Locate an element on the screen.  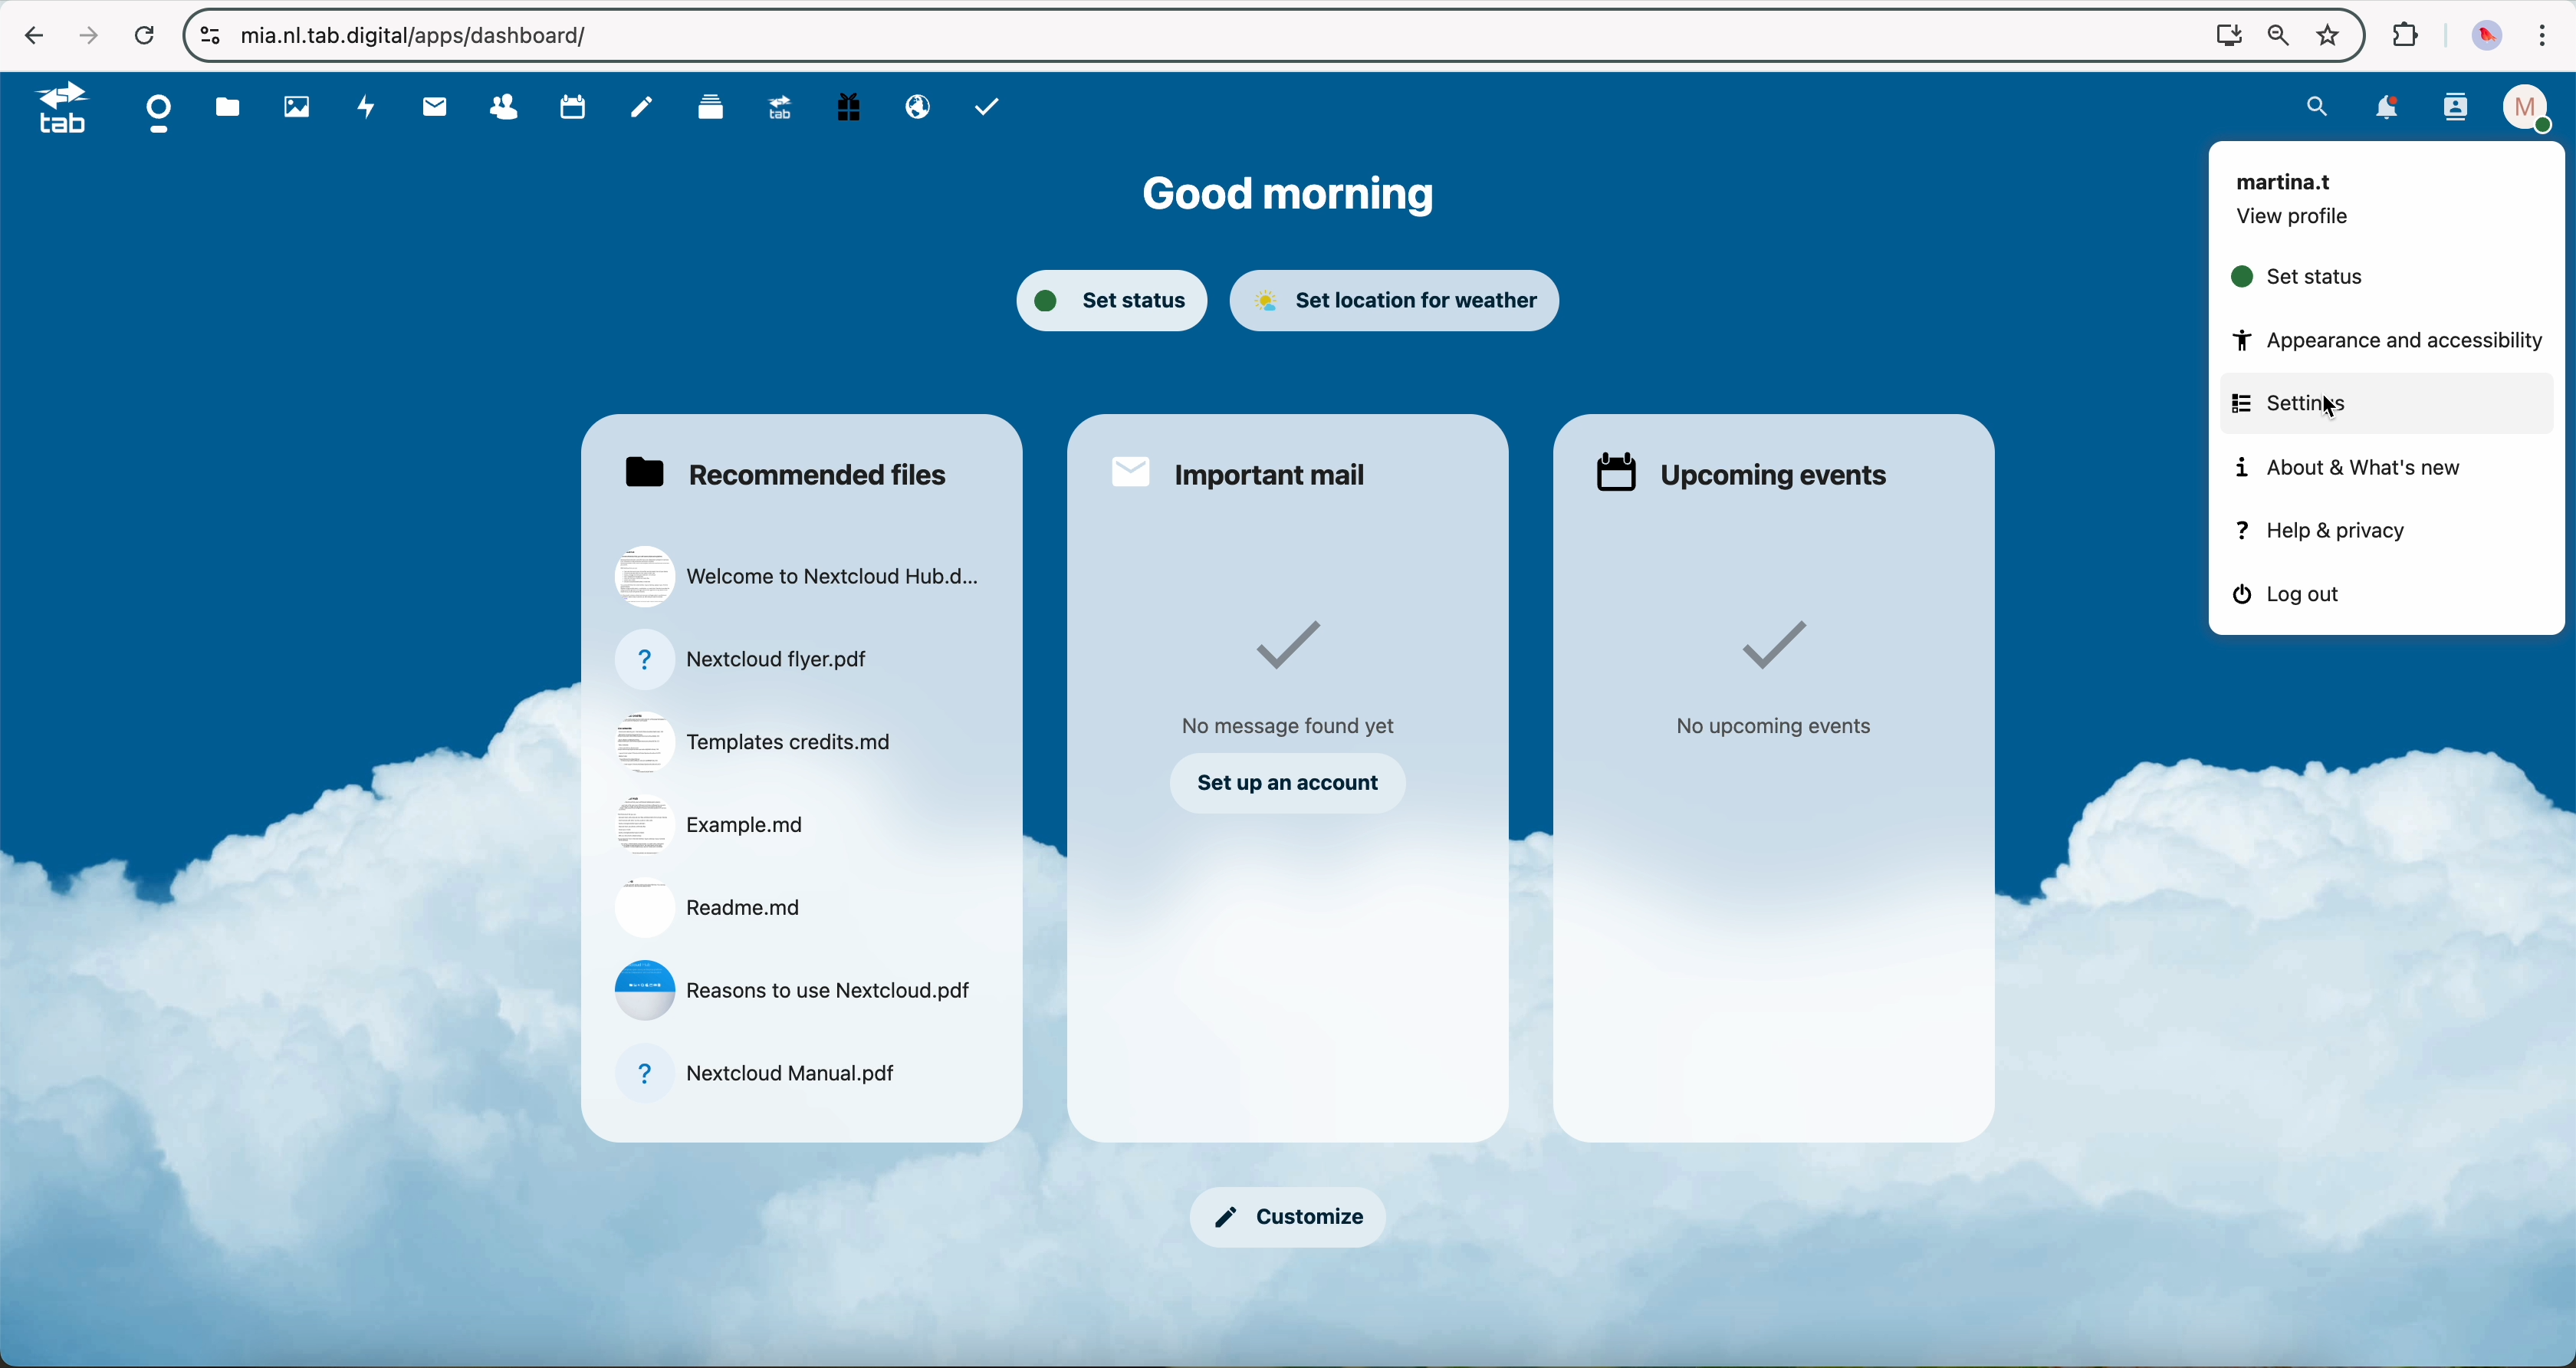
file is located at coordinates (748, 660).